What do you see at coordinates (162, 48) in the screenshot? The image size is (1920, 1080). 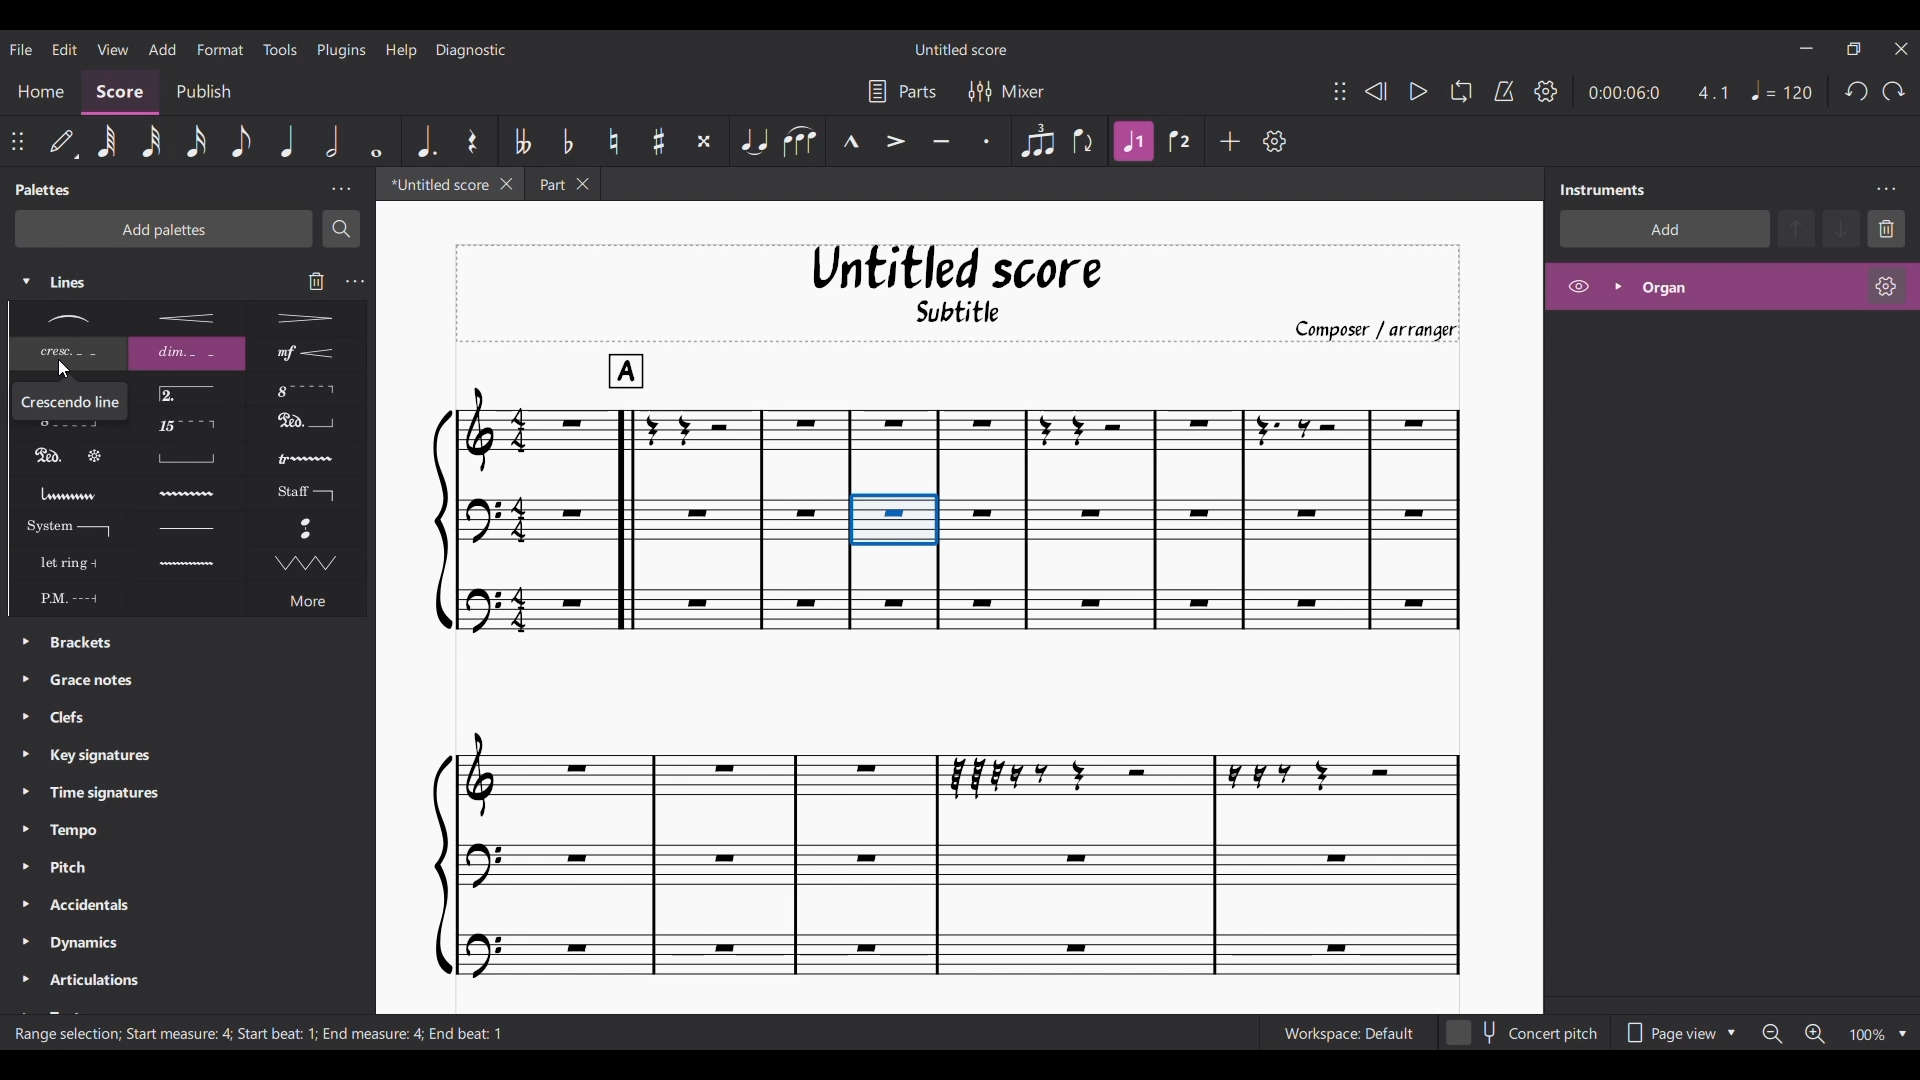 I see `Add menu` at bounding box center [162, 48].